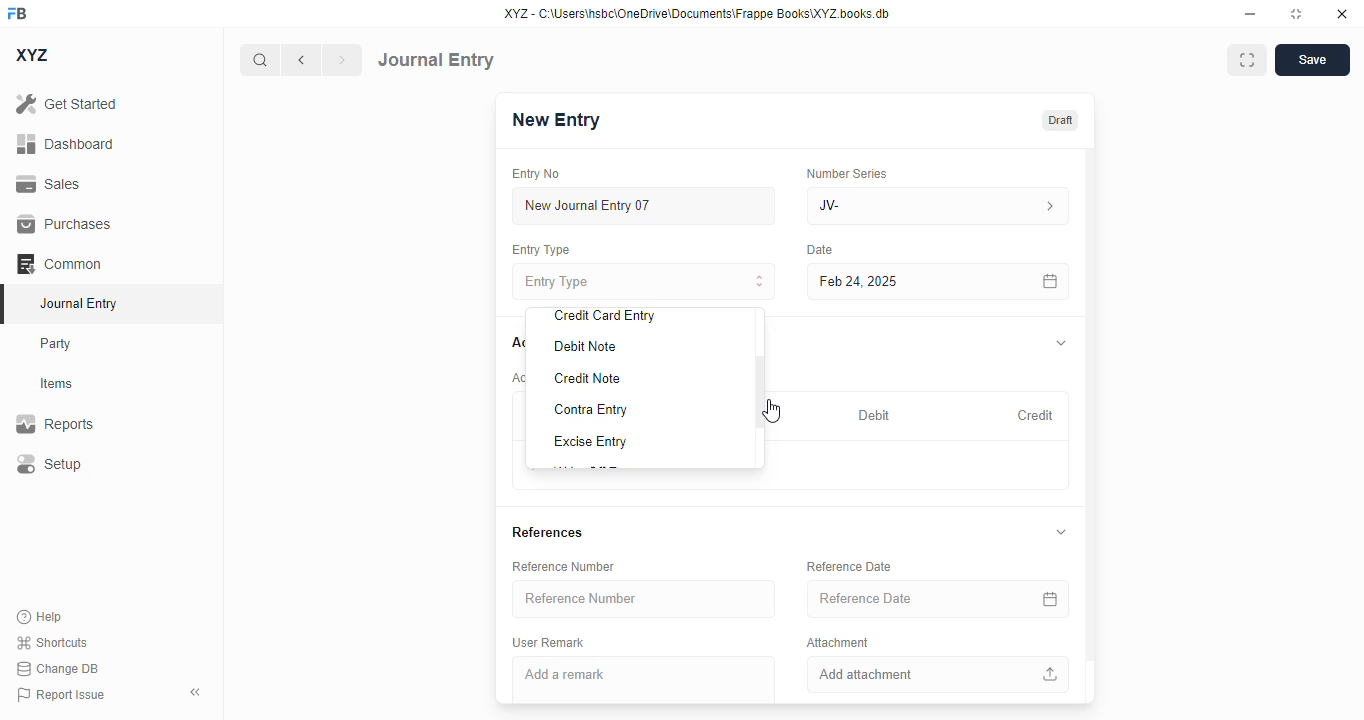 The height and width of the screenshot is (720, 1364). Describe the element at coordinates (343, 60) in the screenshot. I see `next` at that location.